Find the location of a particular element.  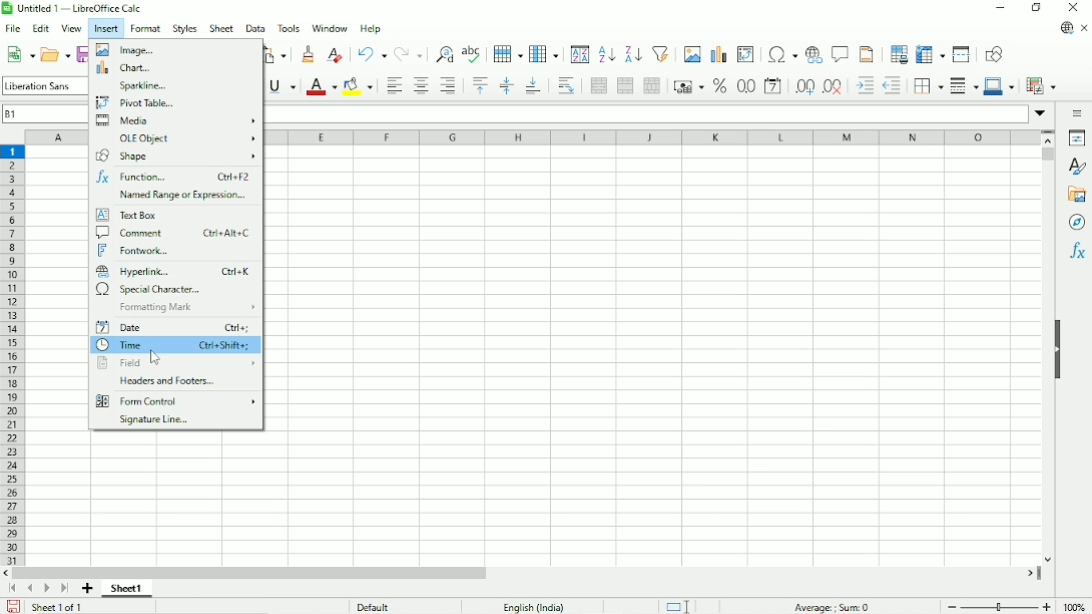

Clear direct formatting is located at coordinates (336, 54).